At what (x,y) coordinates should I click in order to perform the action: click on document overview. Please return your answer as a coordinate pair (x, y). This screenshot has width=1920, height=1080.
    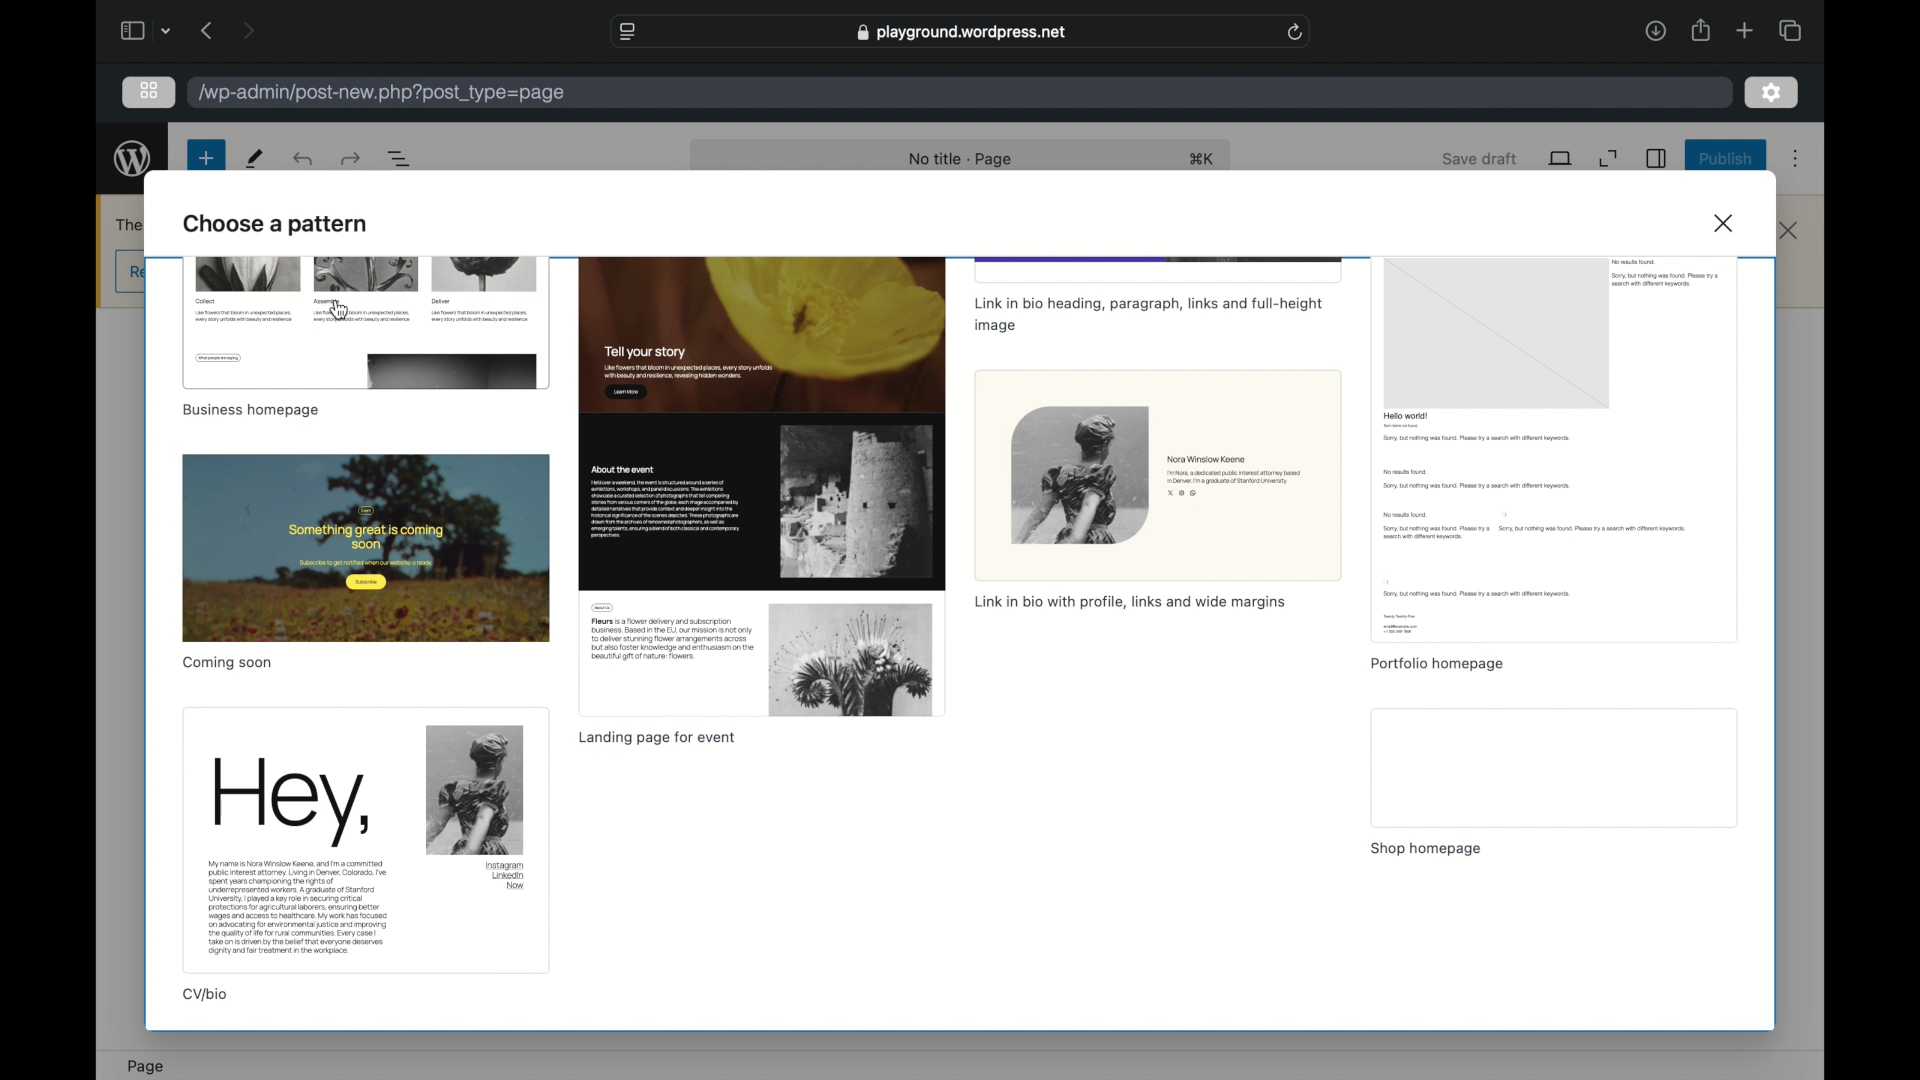
    Looking at the image, I should click on (403, 160).